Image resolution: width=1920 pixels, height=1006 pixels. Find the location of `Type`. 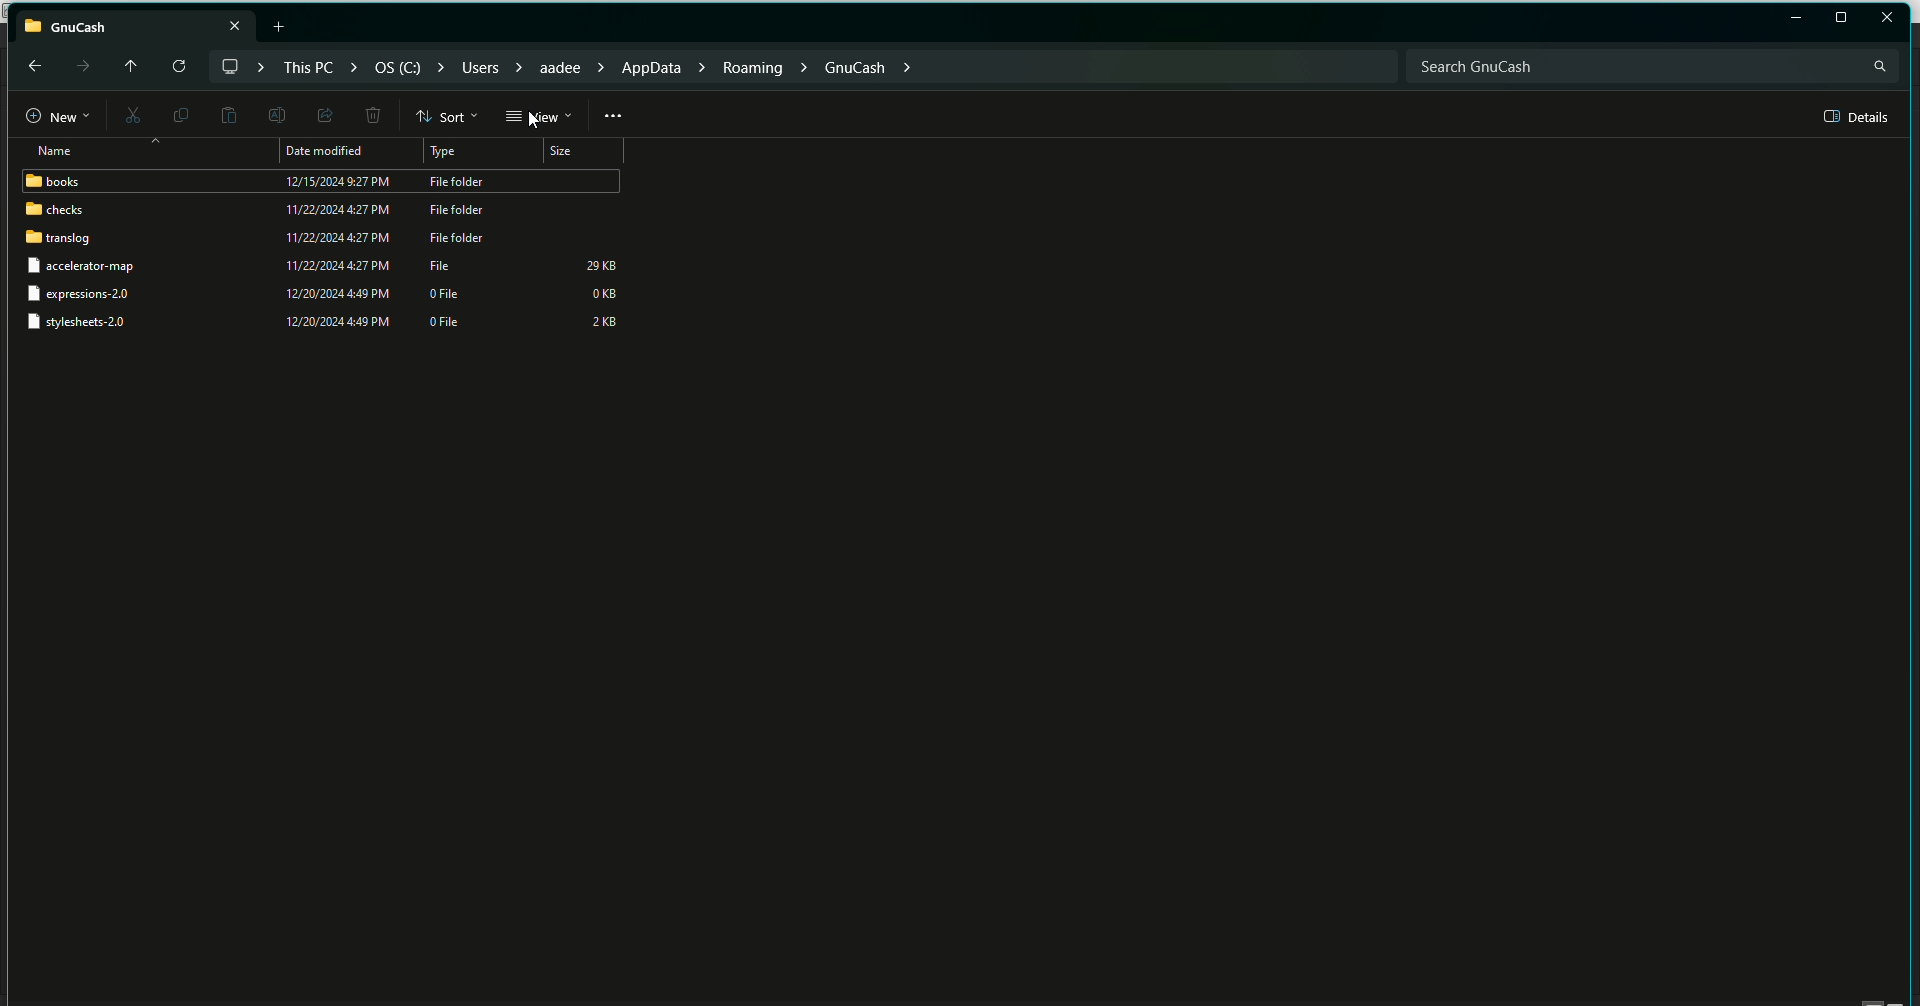

Type is located at coordinates (453, 152).